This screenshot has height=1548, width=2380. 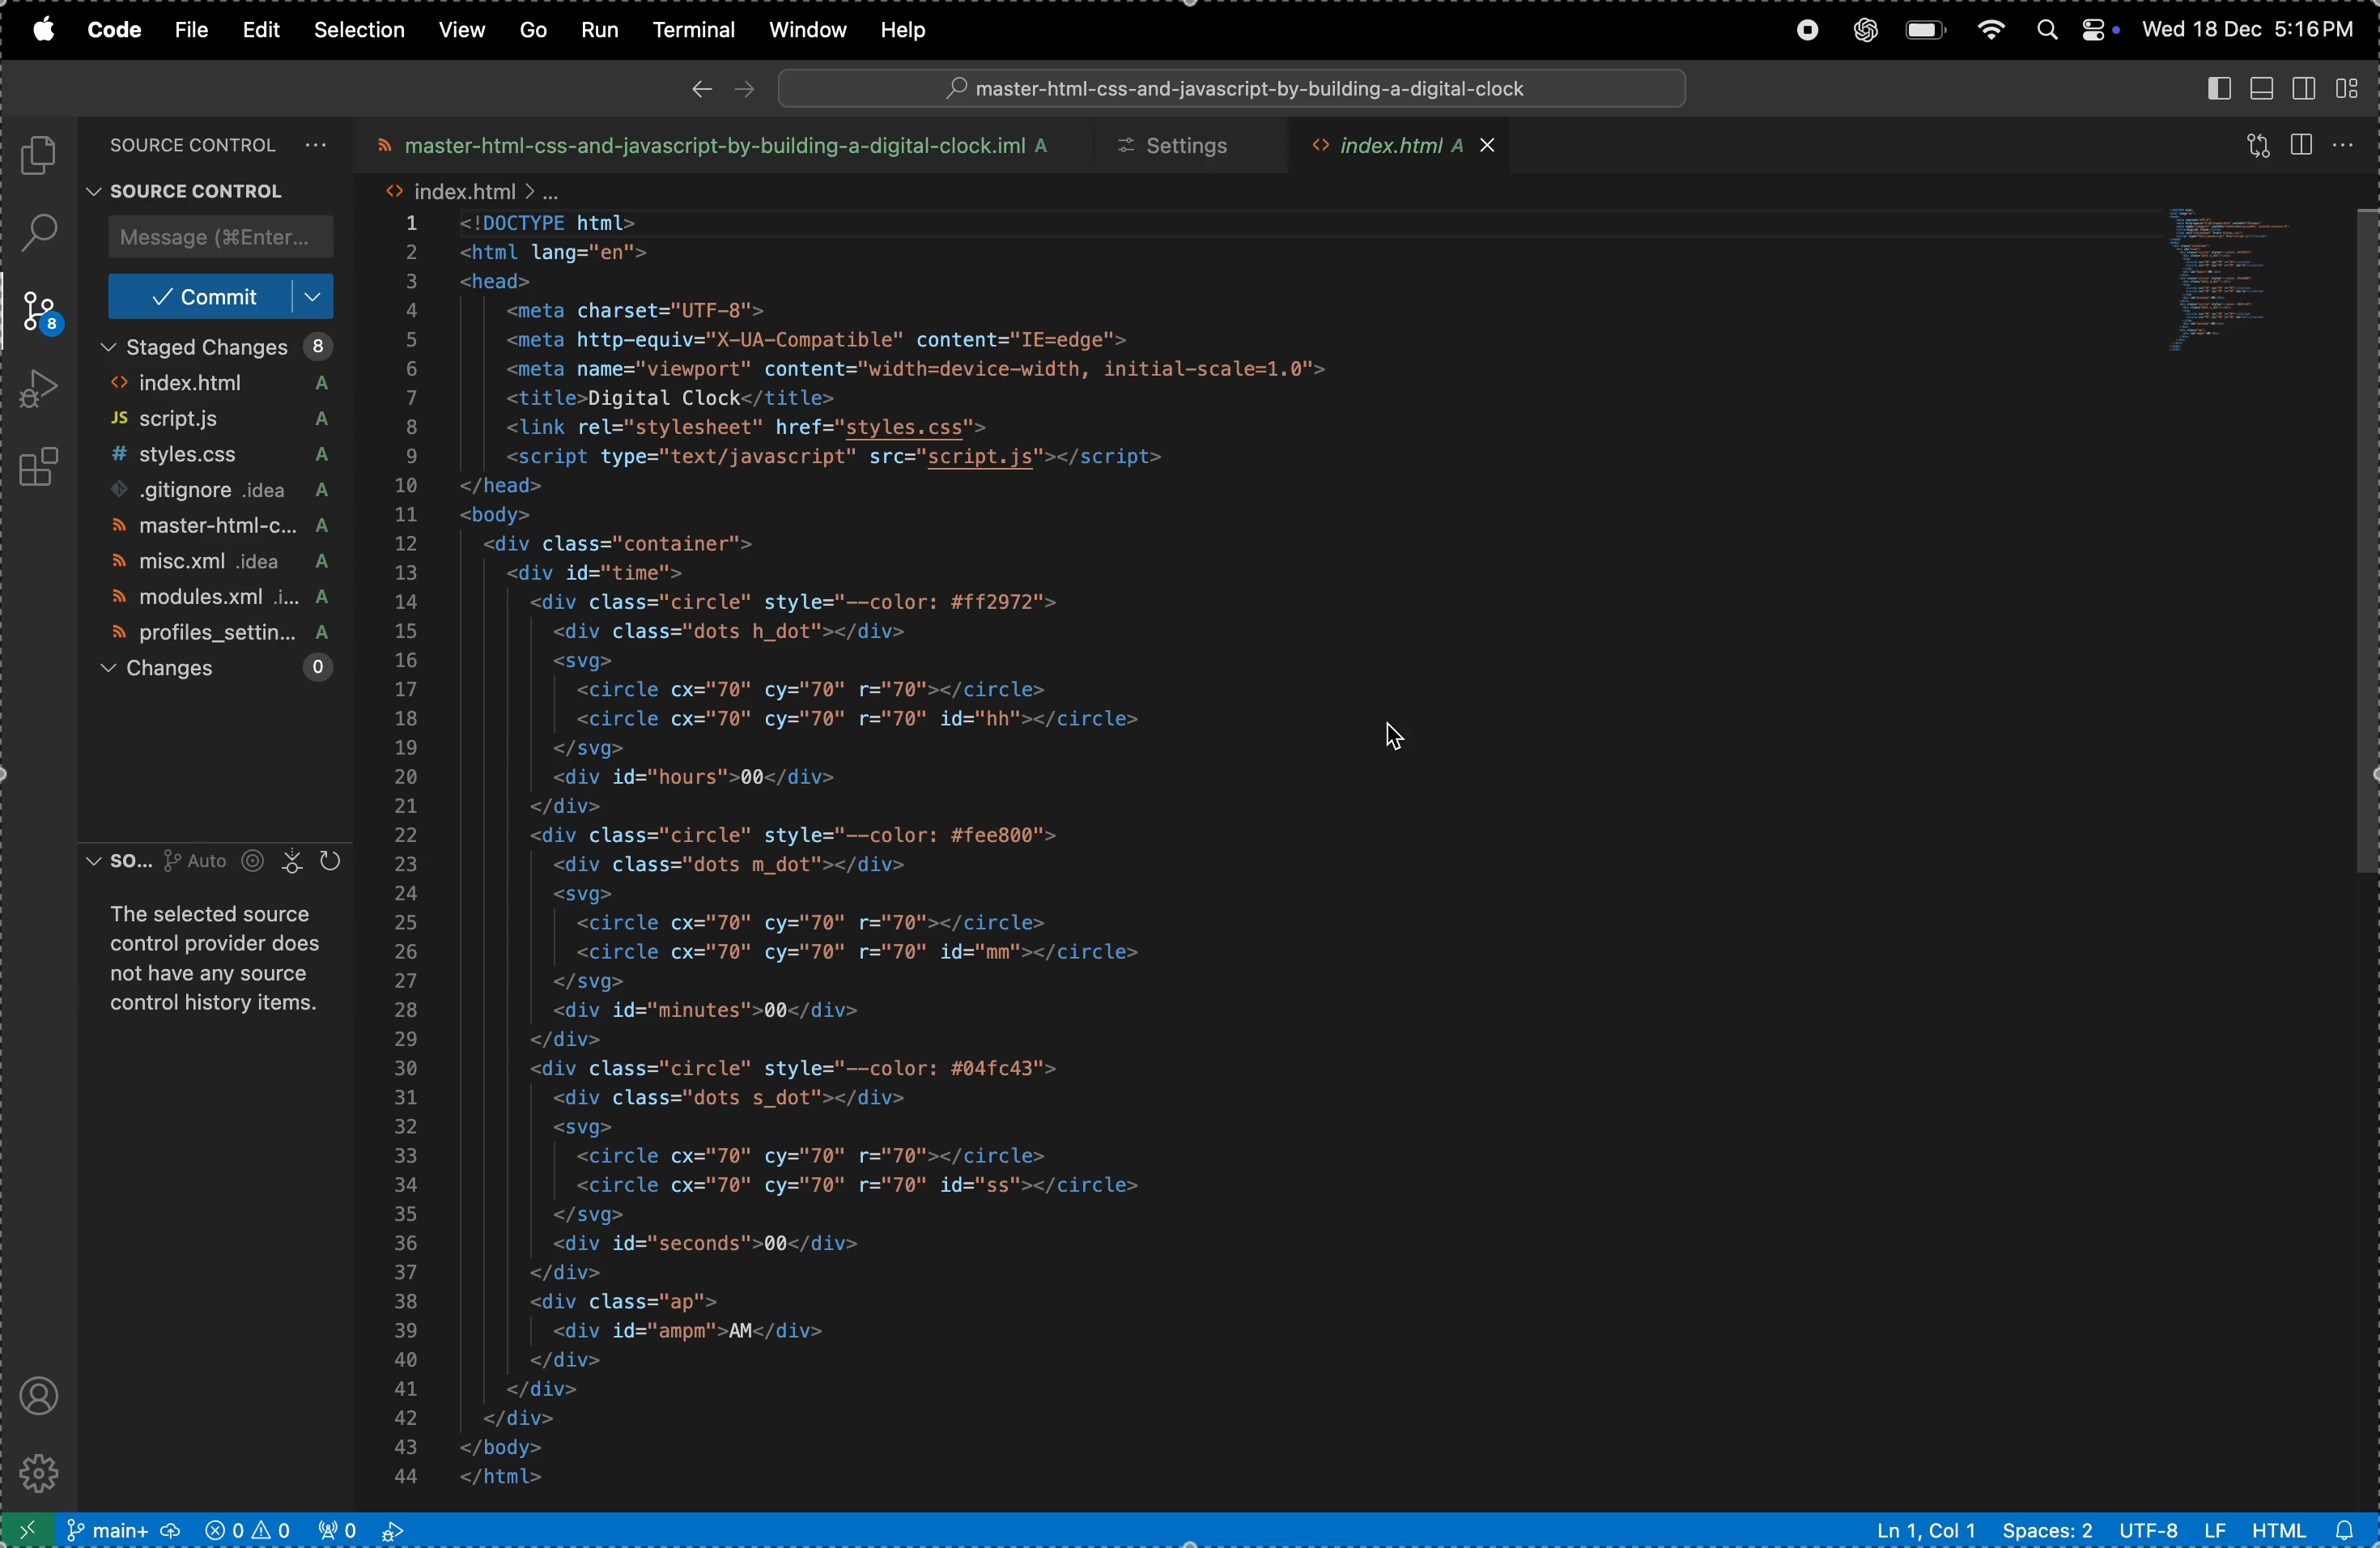 I want to click on <div class="circle" style="--color: #fee800">, so click(x=794, y=837).